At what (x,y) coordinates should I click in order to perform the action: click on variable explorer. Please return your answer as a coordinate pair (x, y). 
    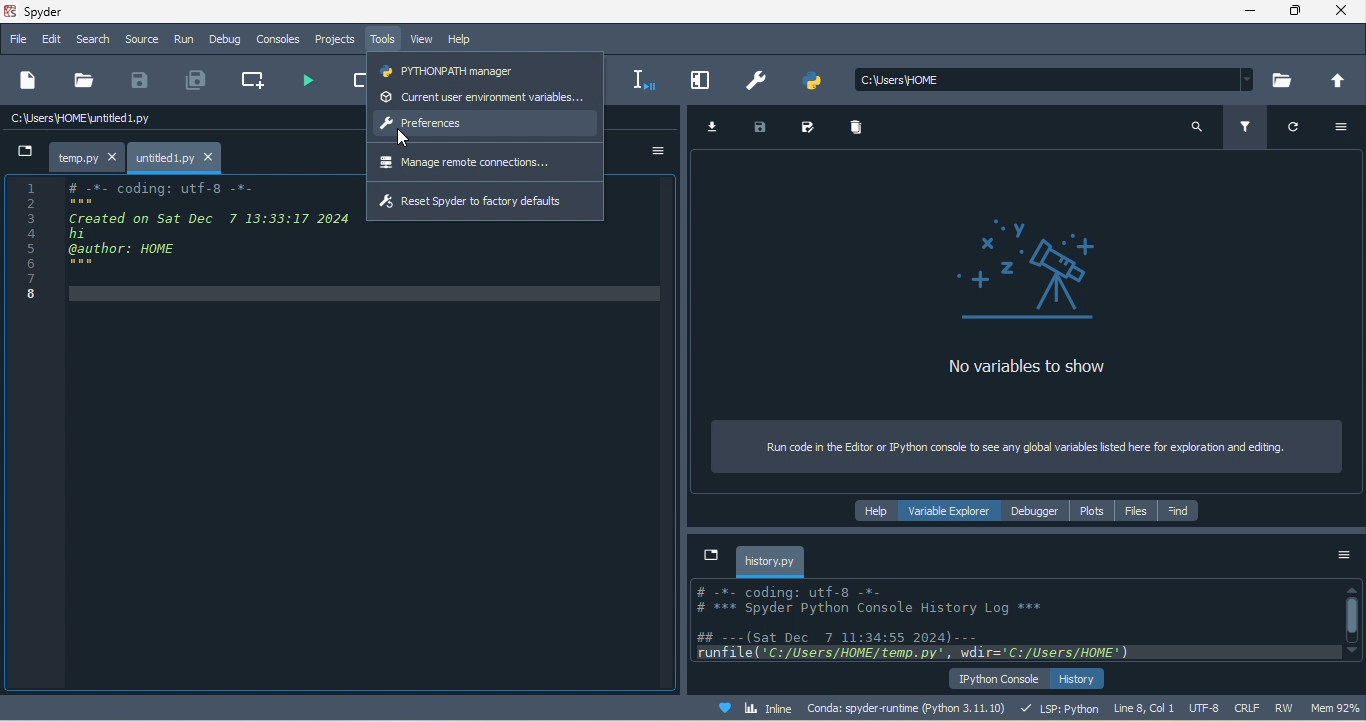
    Looking at the image, I should click on (953, 509).